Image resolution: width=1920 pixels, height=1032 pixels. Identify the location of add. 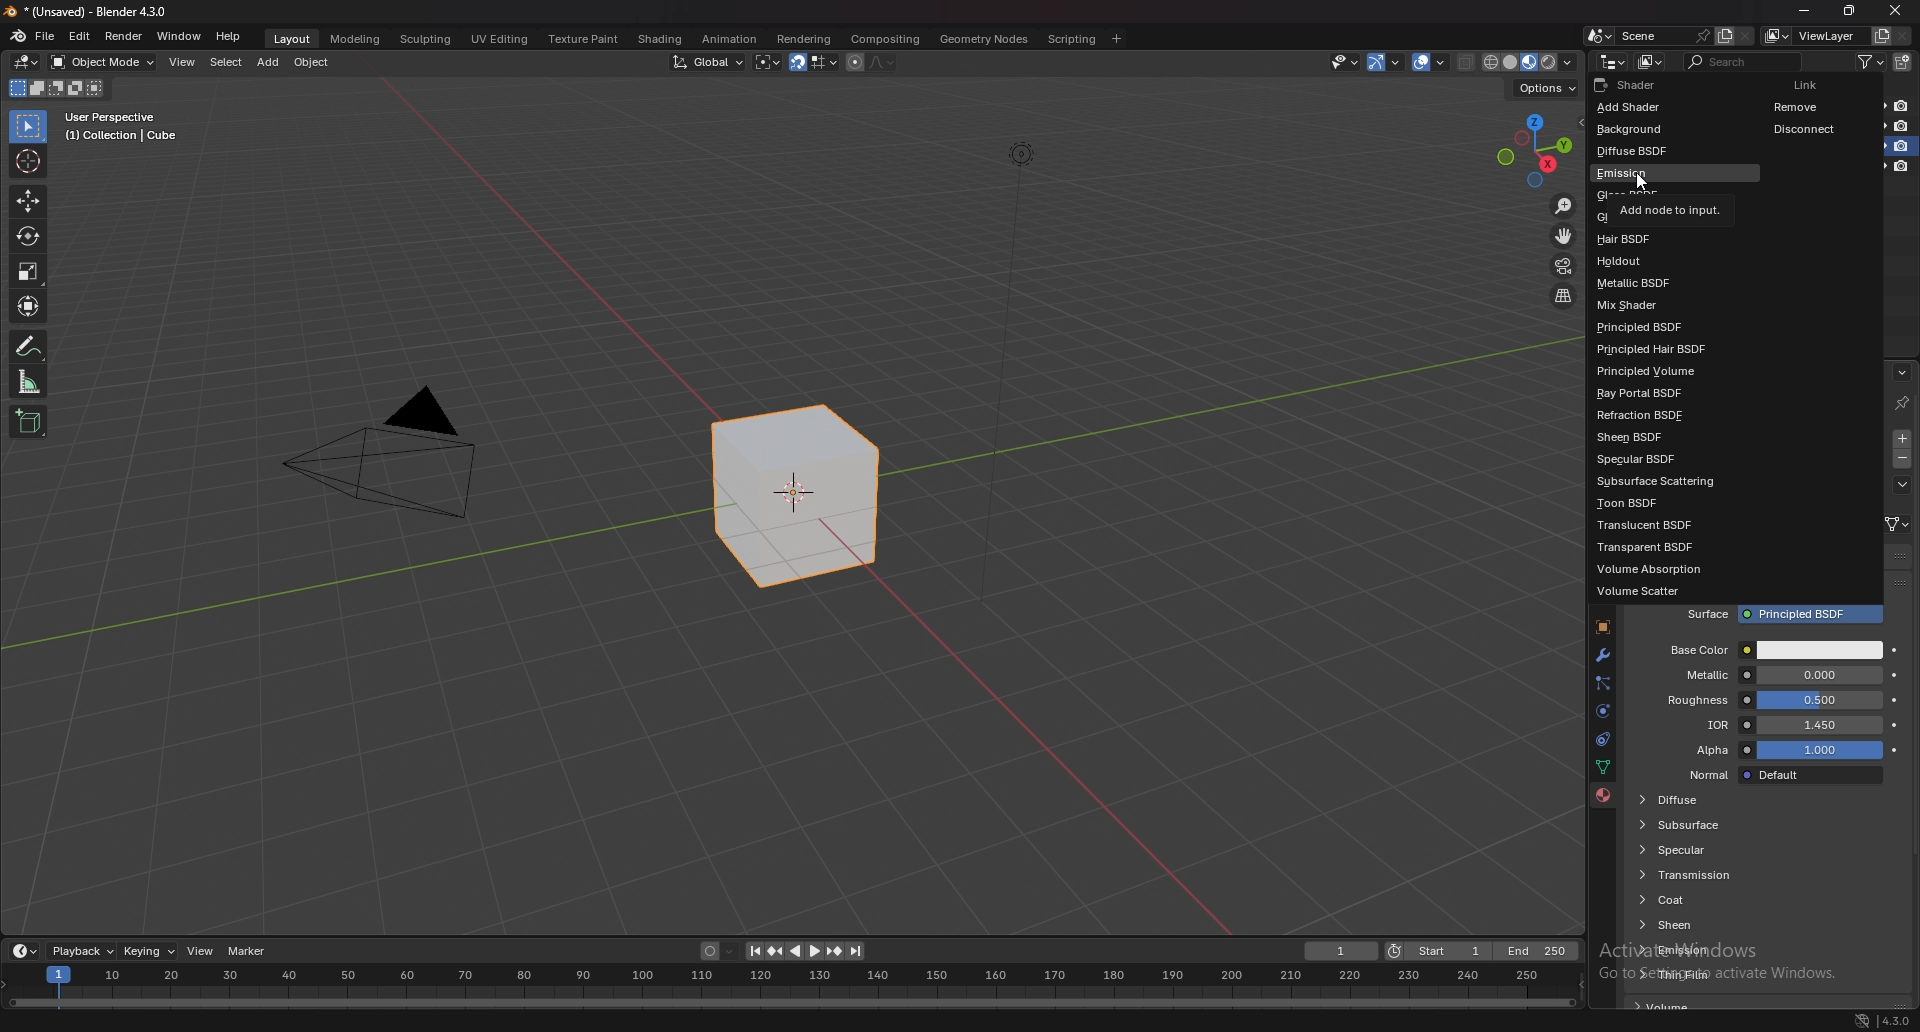
(270, 62).